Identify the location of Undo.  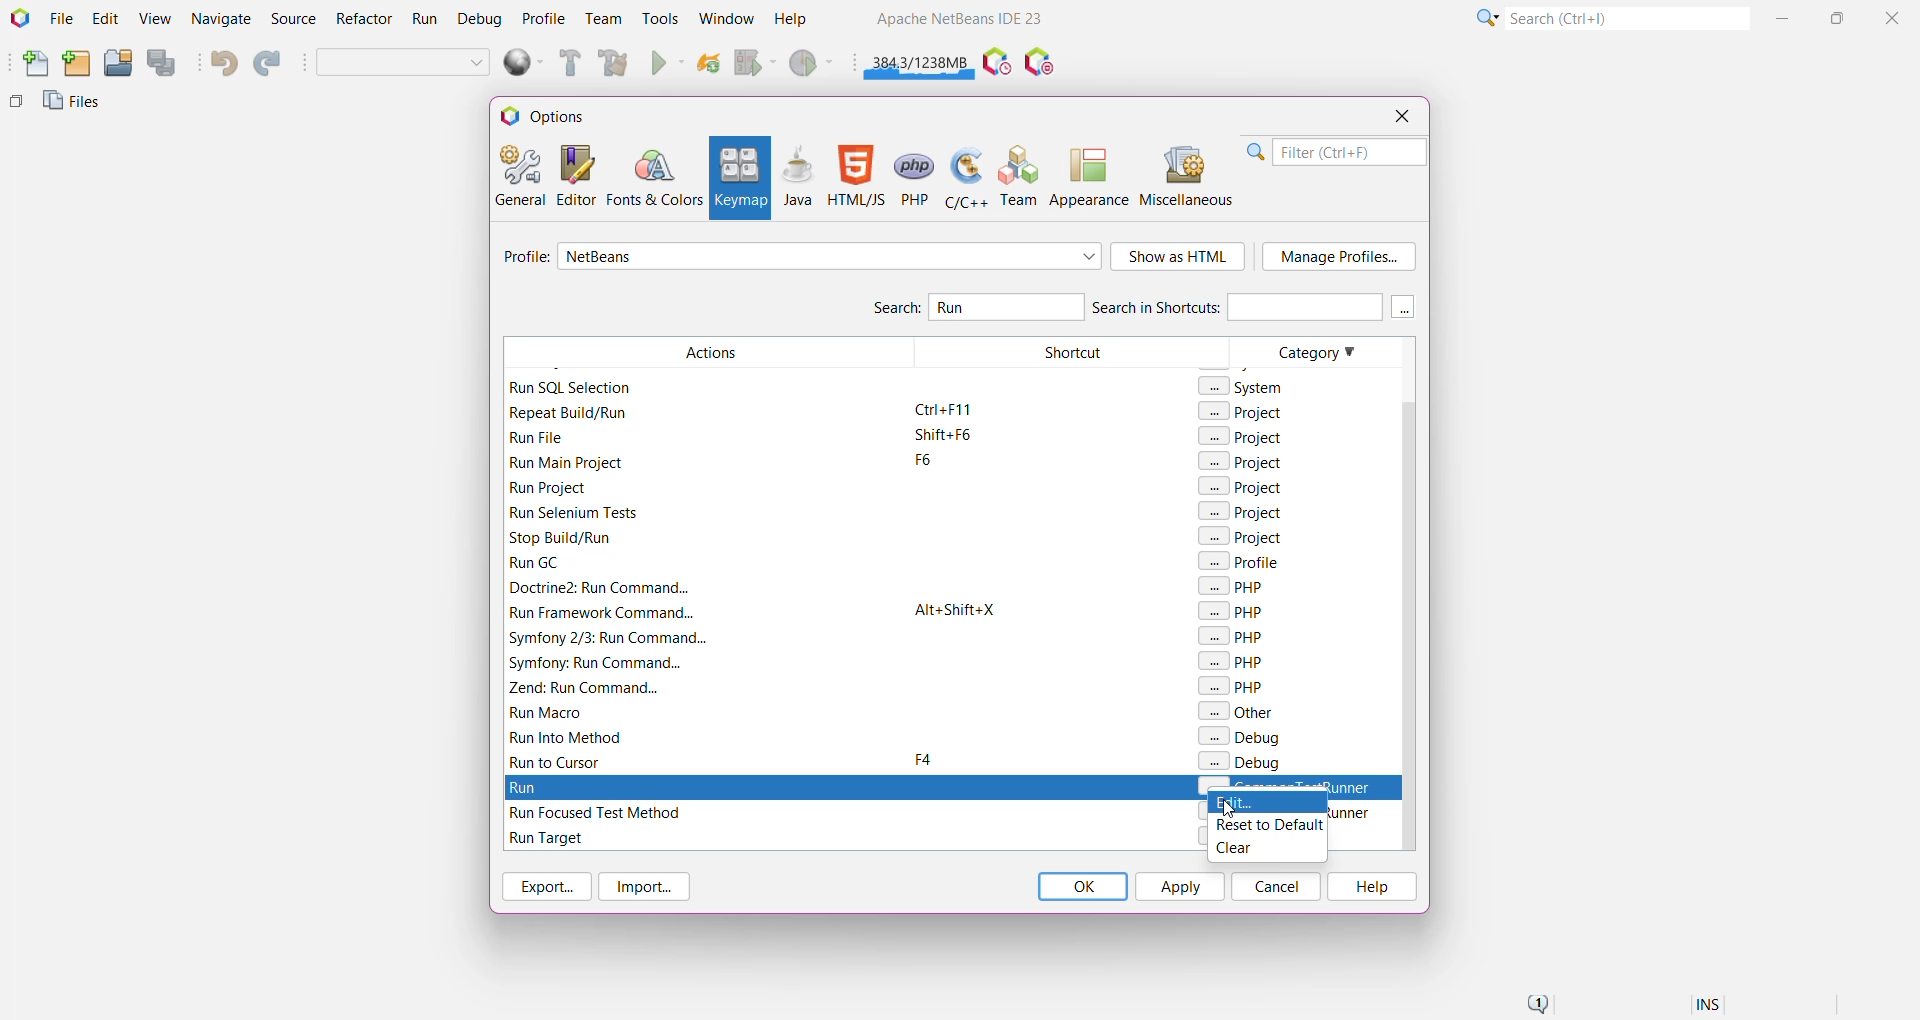
(222, 63).